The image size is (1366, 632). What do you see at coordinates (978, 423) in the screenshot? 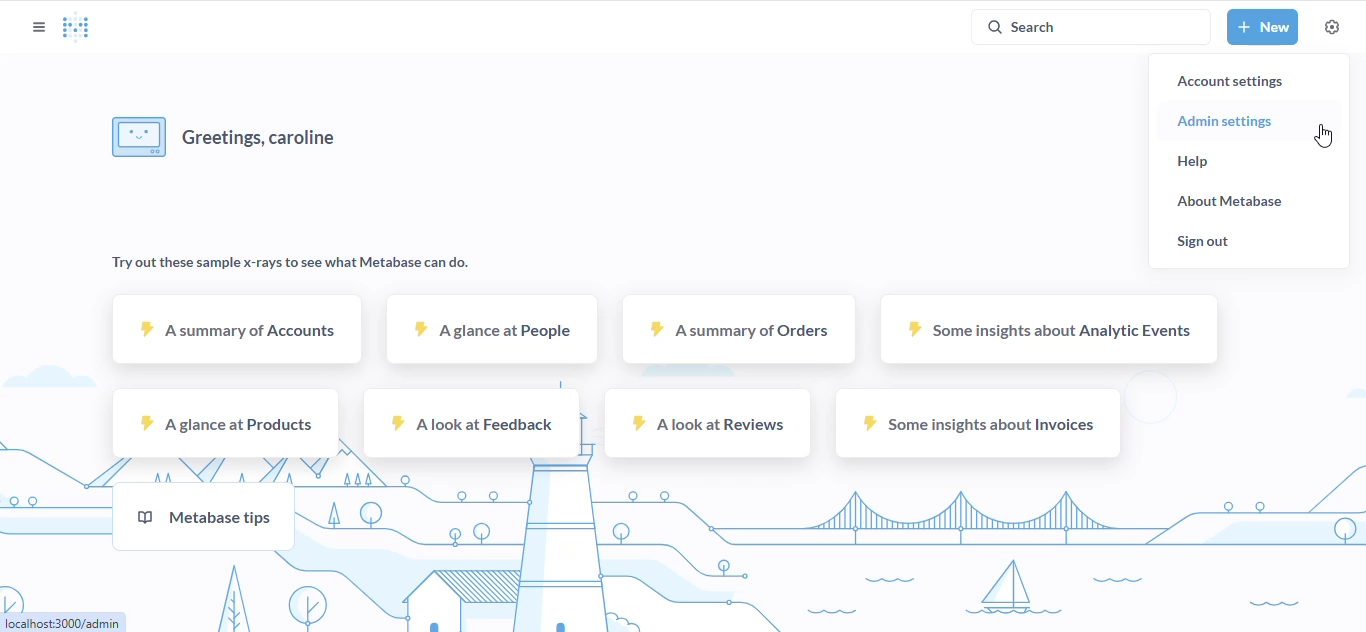
I see `some insights about invoices` at bounding box center [978, 423].